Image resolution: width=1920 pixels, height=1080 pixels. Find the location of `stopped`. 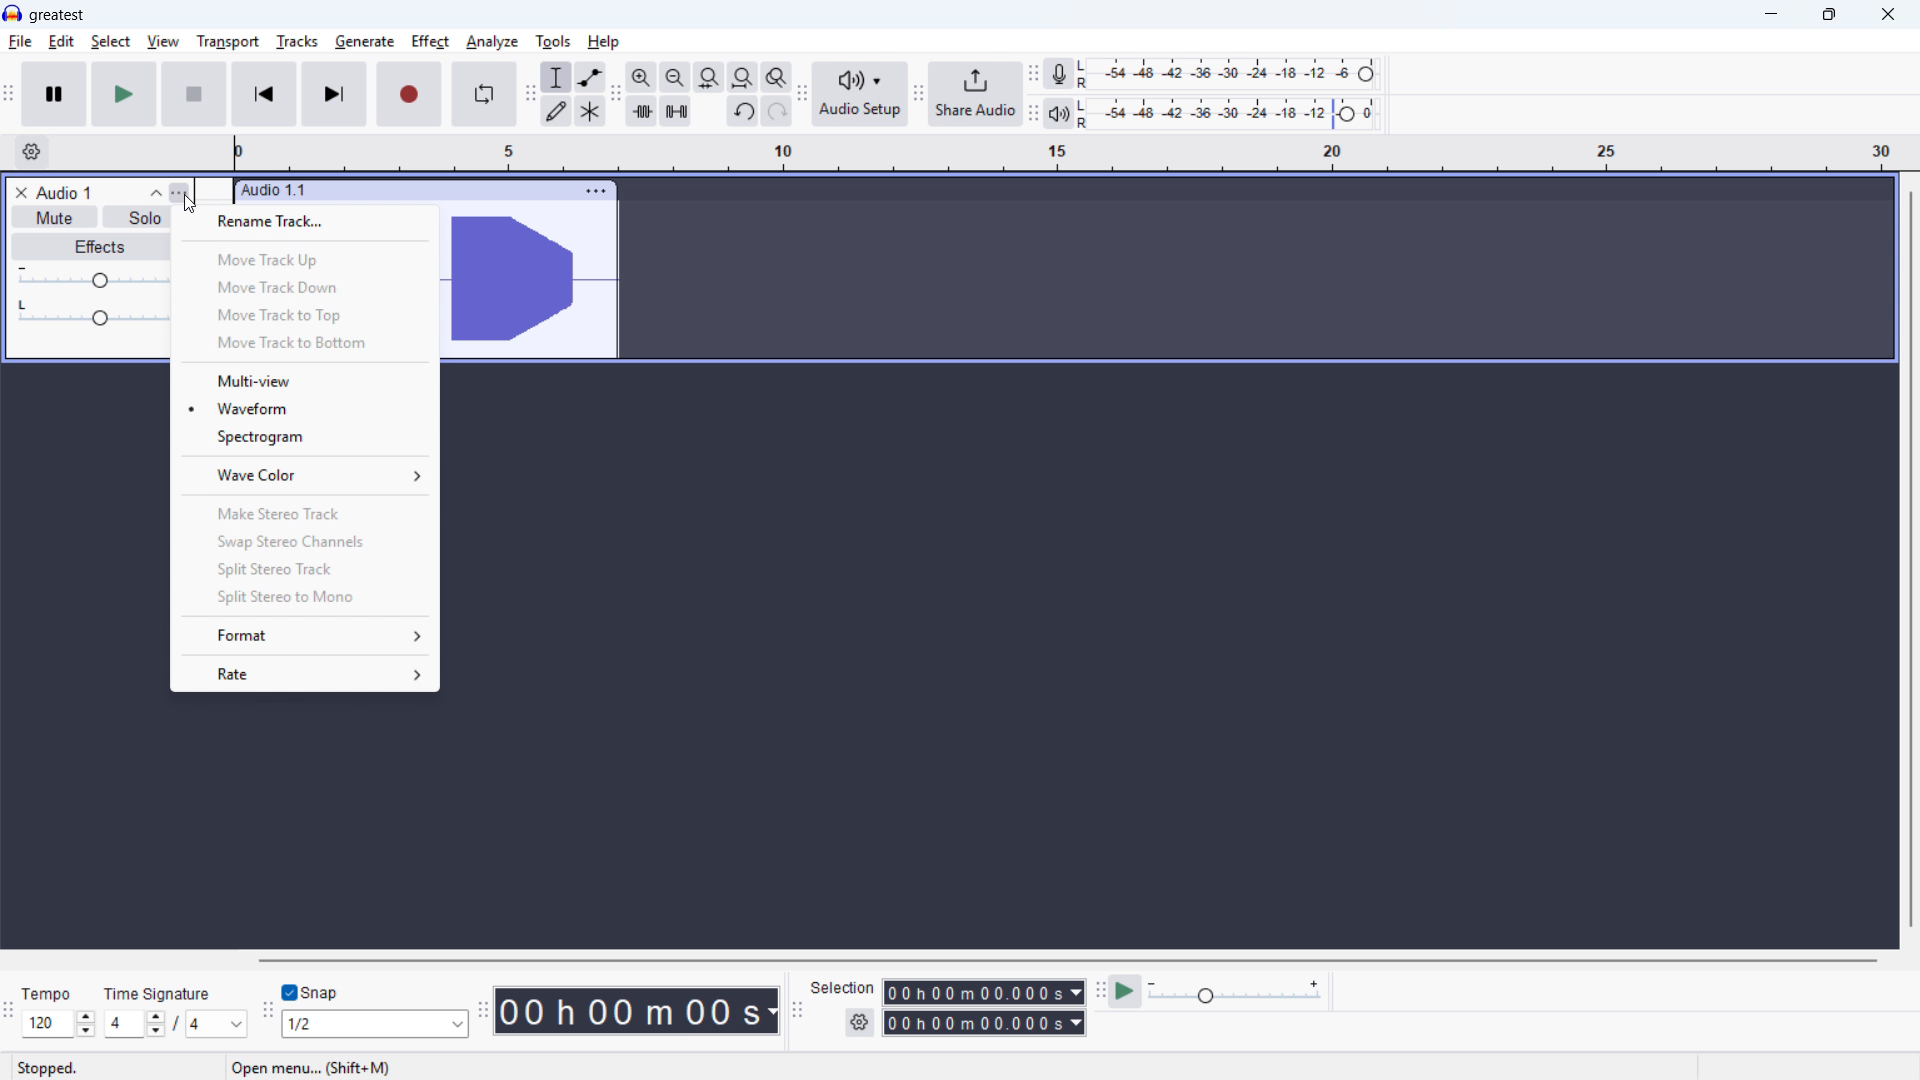

stopped is located at coordinates (46, 1068).